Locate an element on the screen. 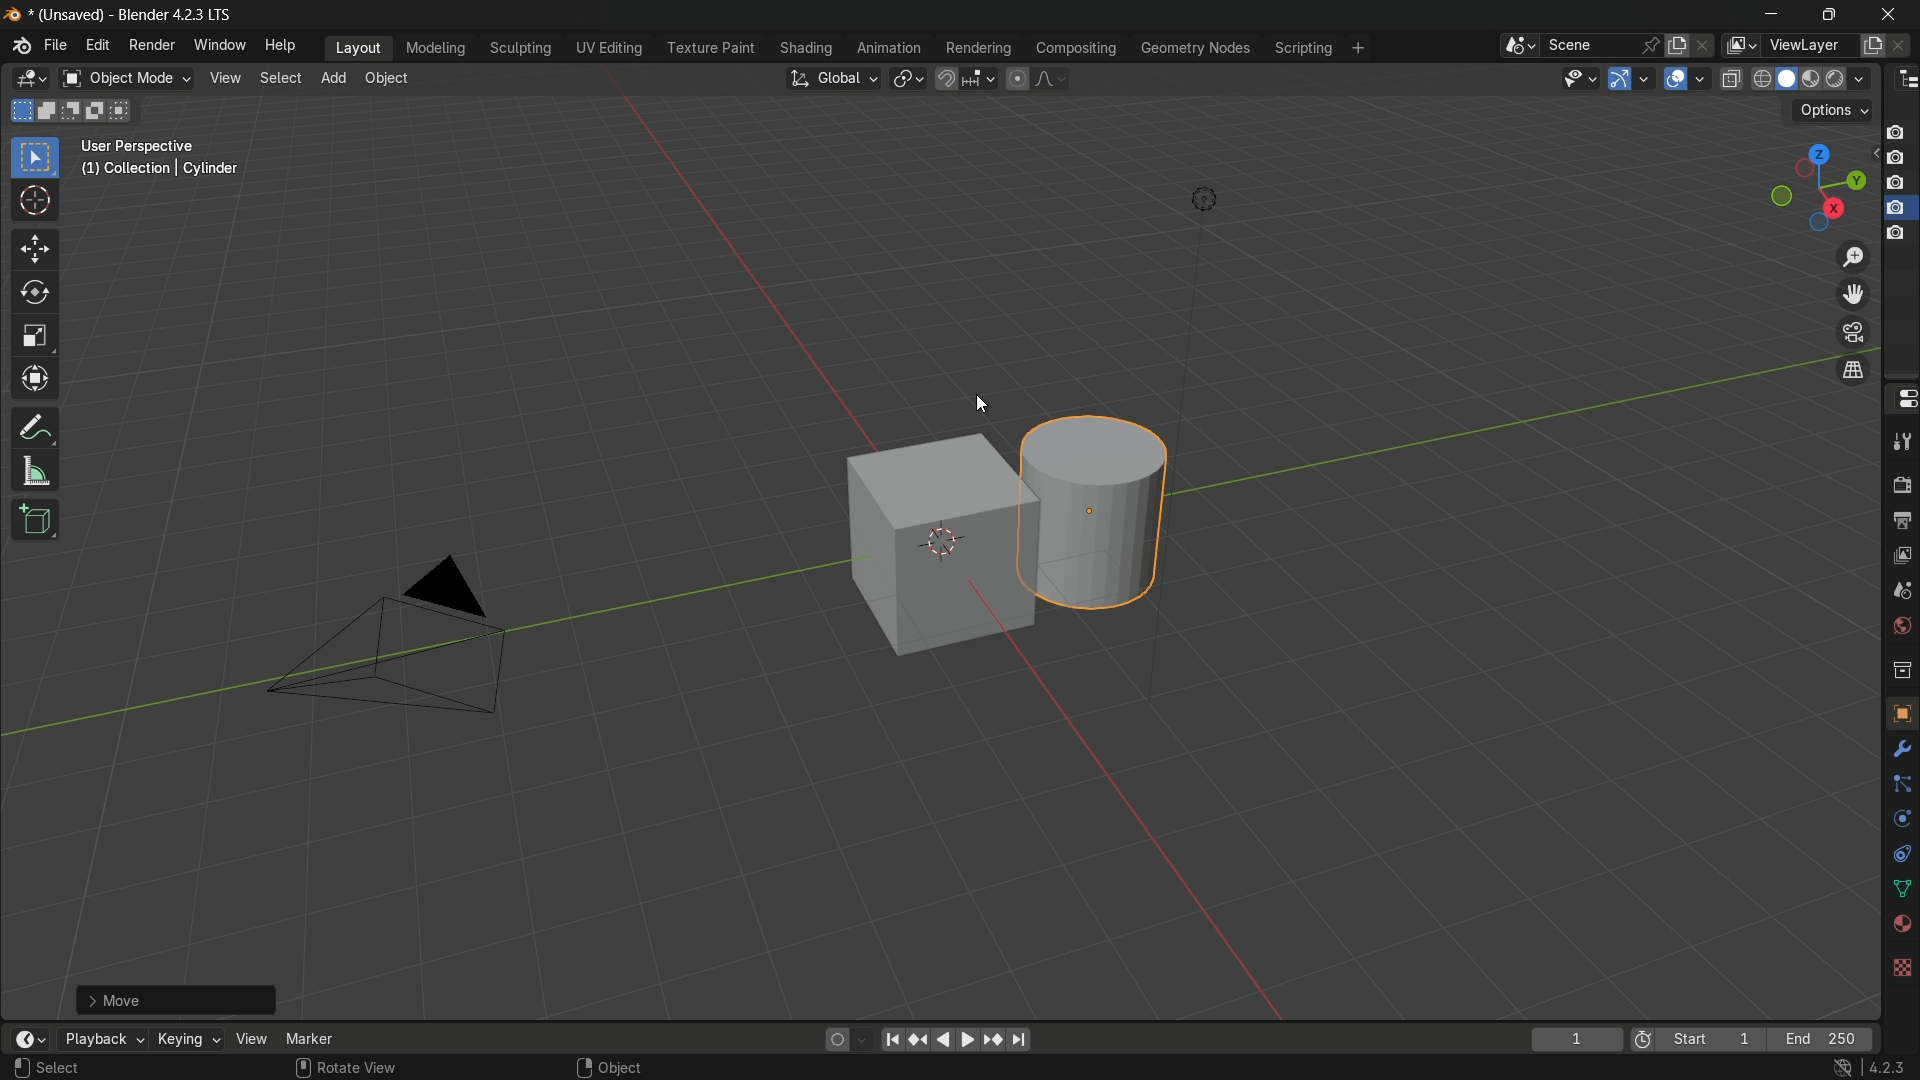 Image resolution: width=1920 pixels, height=1080 pixels. object is located at coordinates (638, 1067).